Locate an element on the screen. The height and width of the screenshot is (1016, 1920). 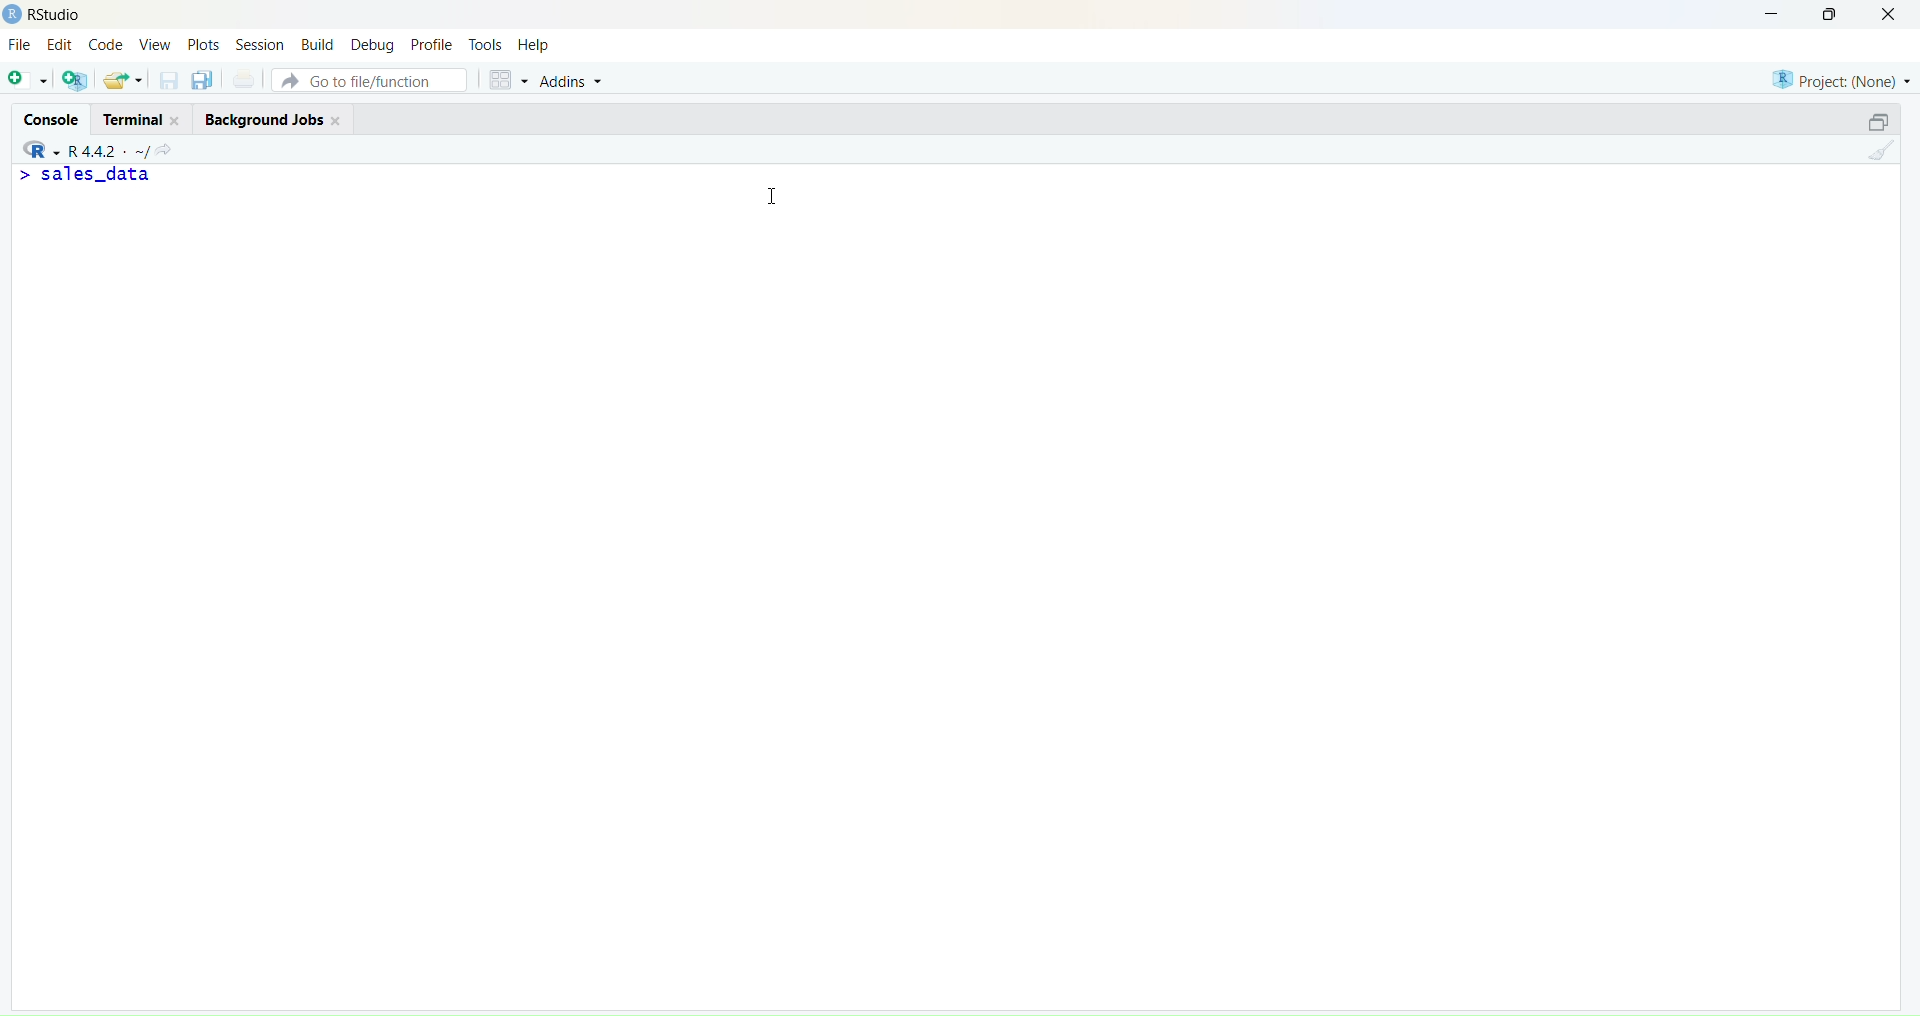
maximise is located at coordinates (1834, 14).